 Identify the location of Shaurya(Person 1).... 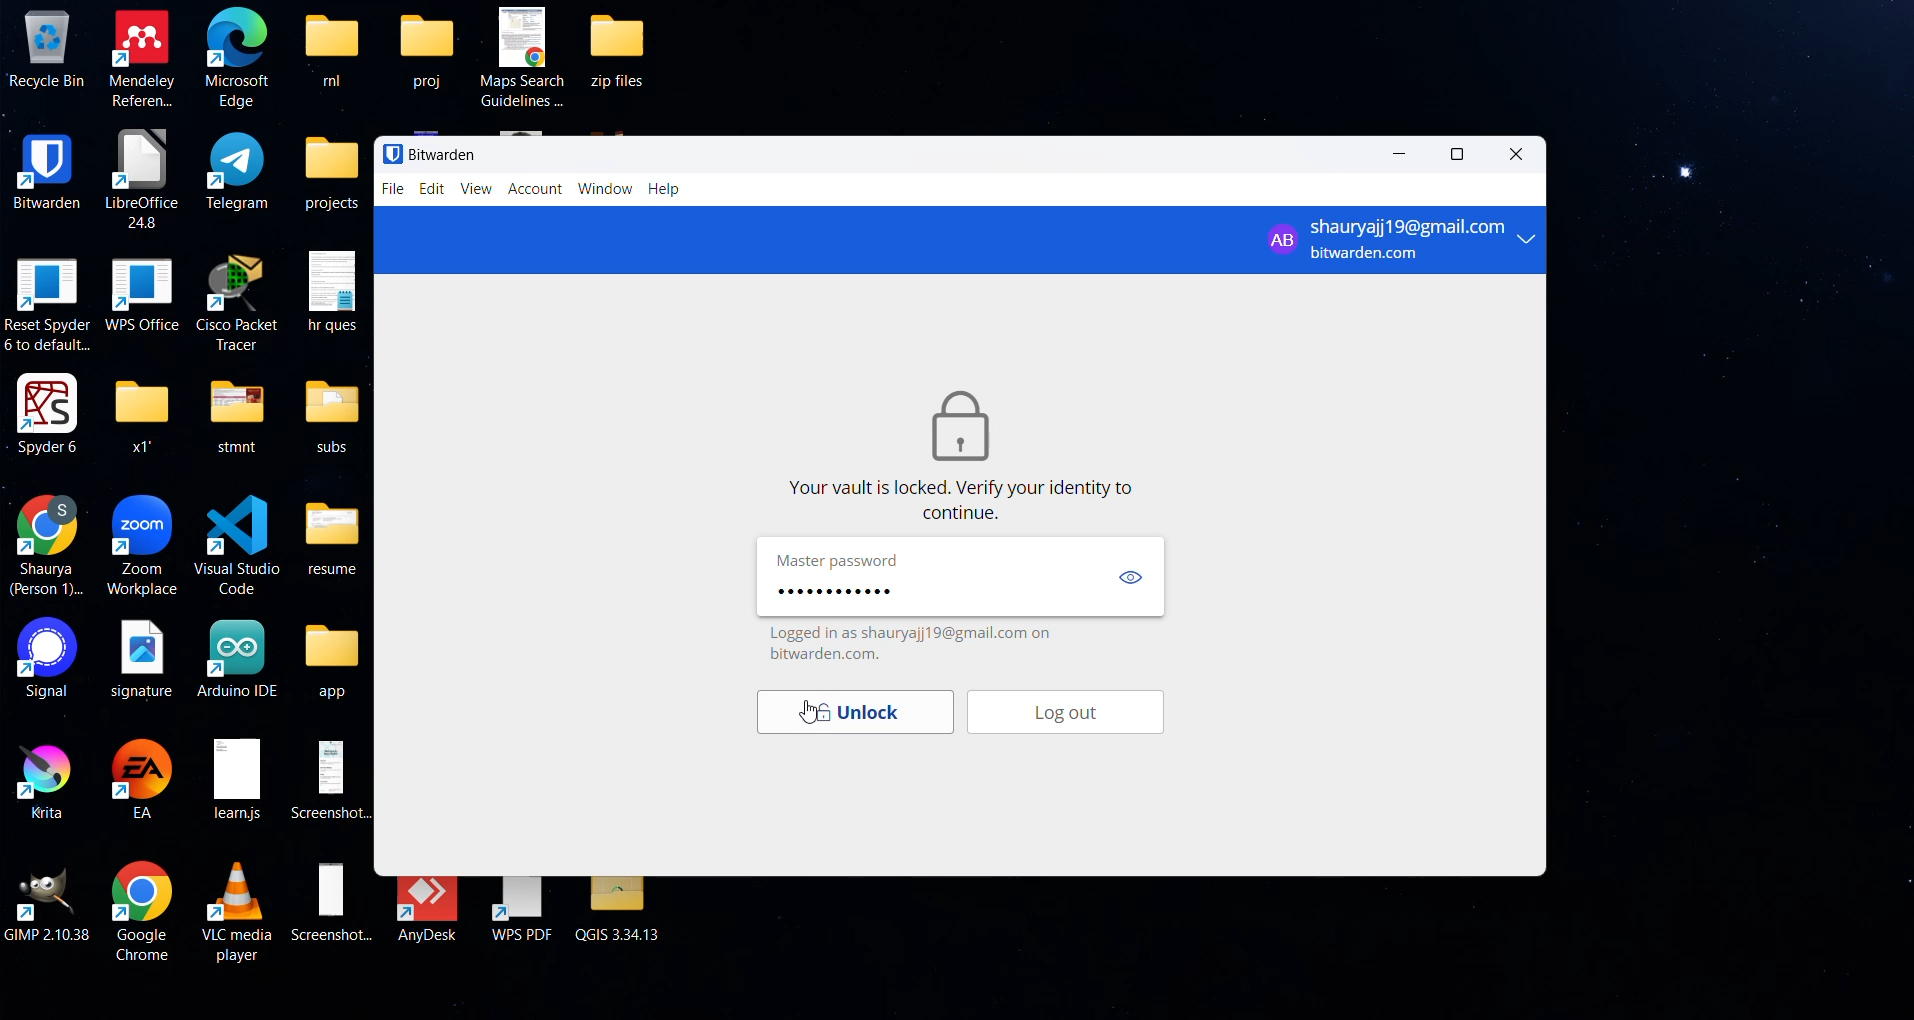
(48, 546).